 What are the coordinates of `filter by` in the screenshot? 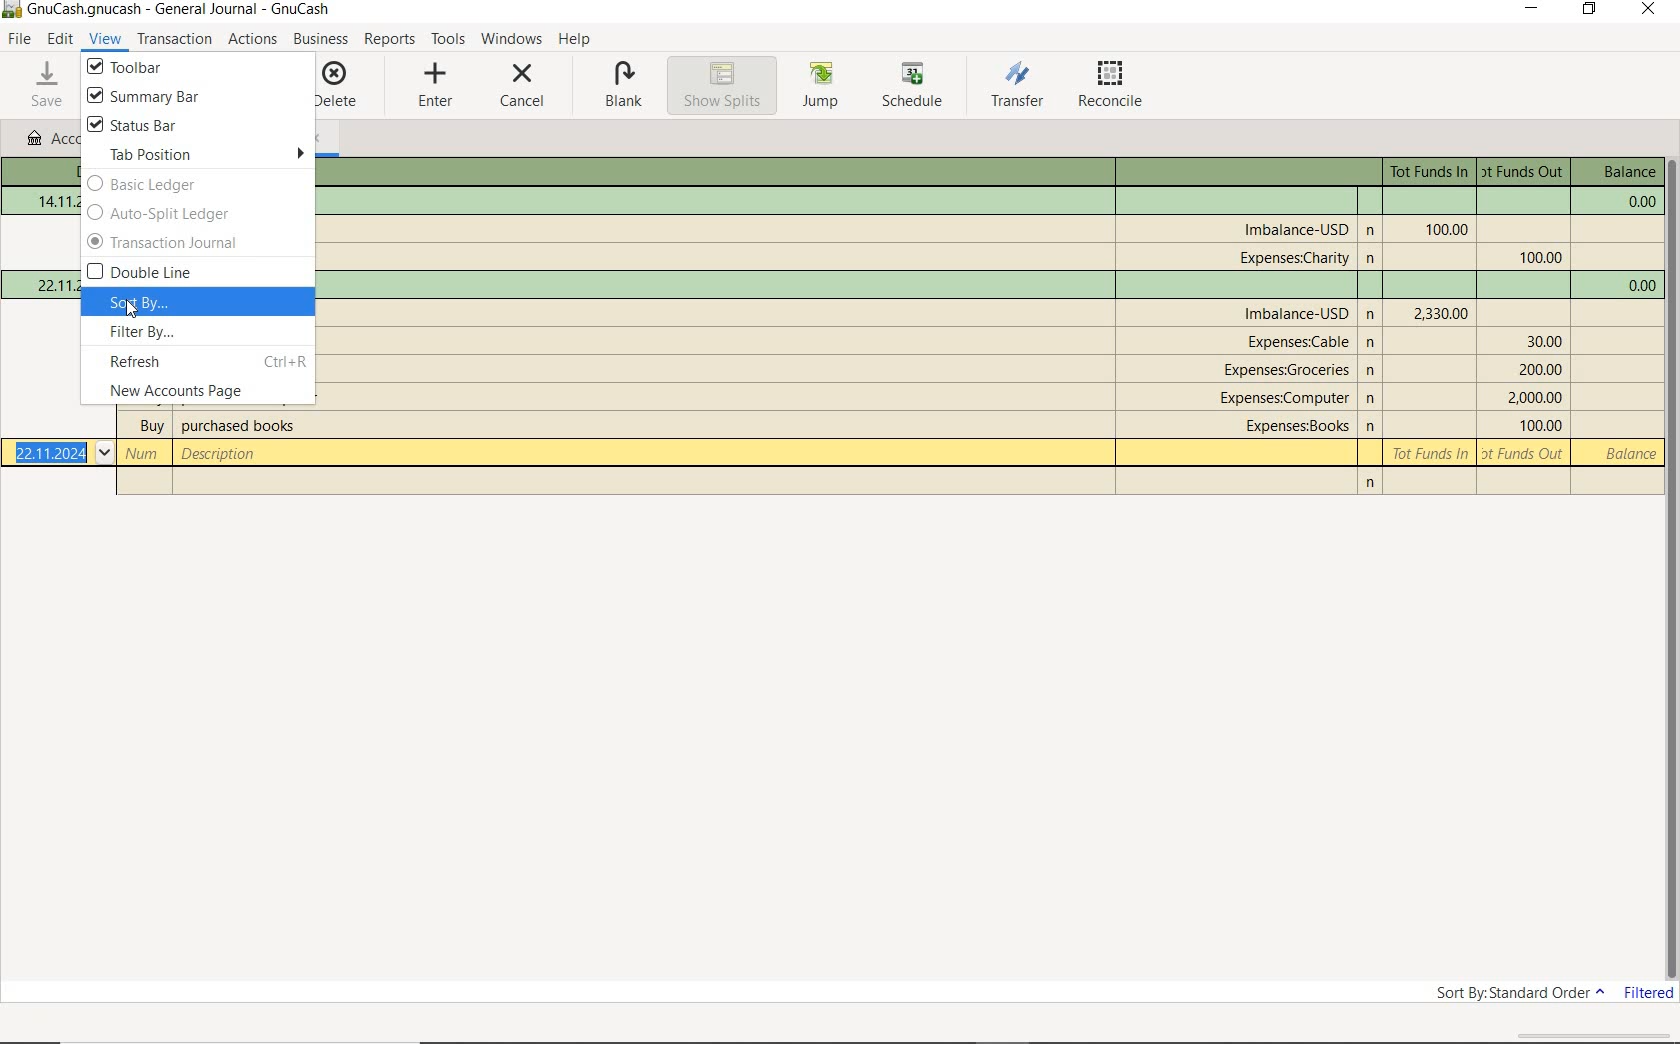 It's located at (204, 334).